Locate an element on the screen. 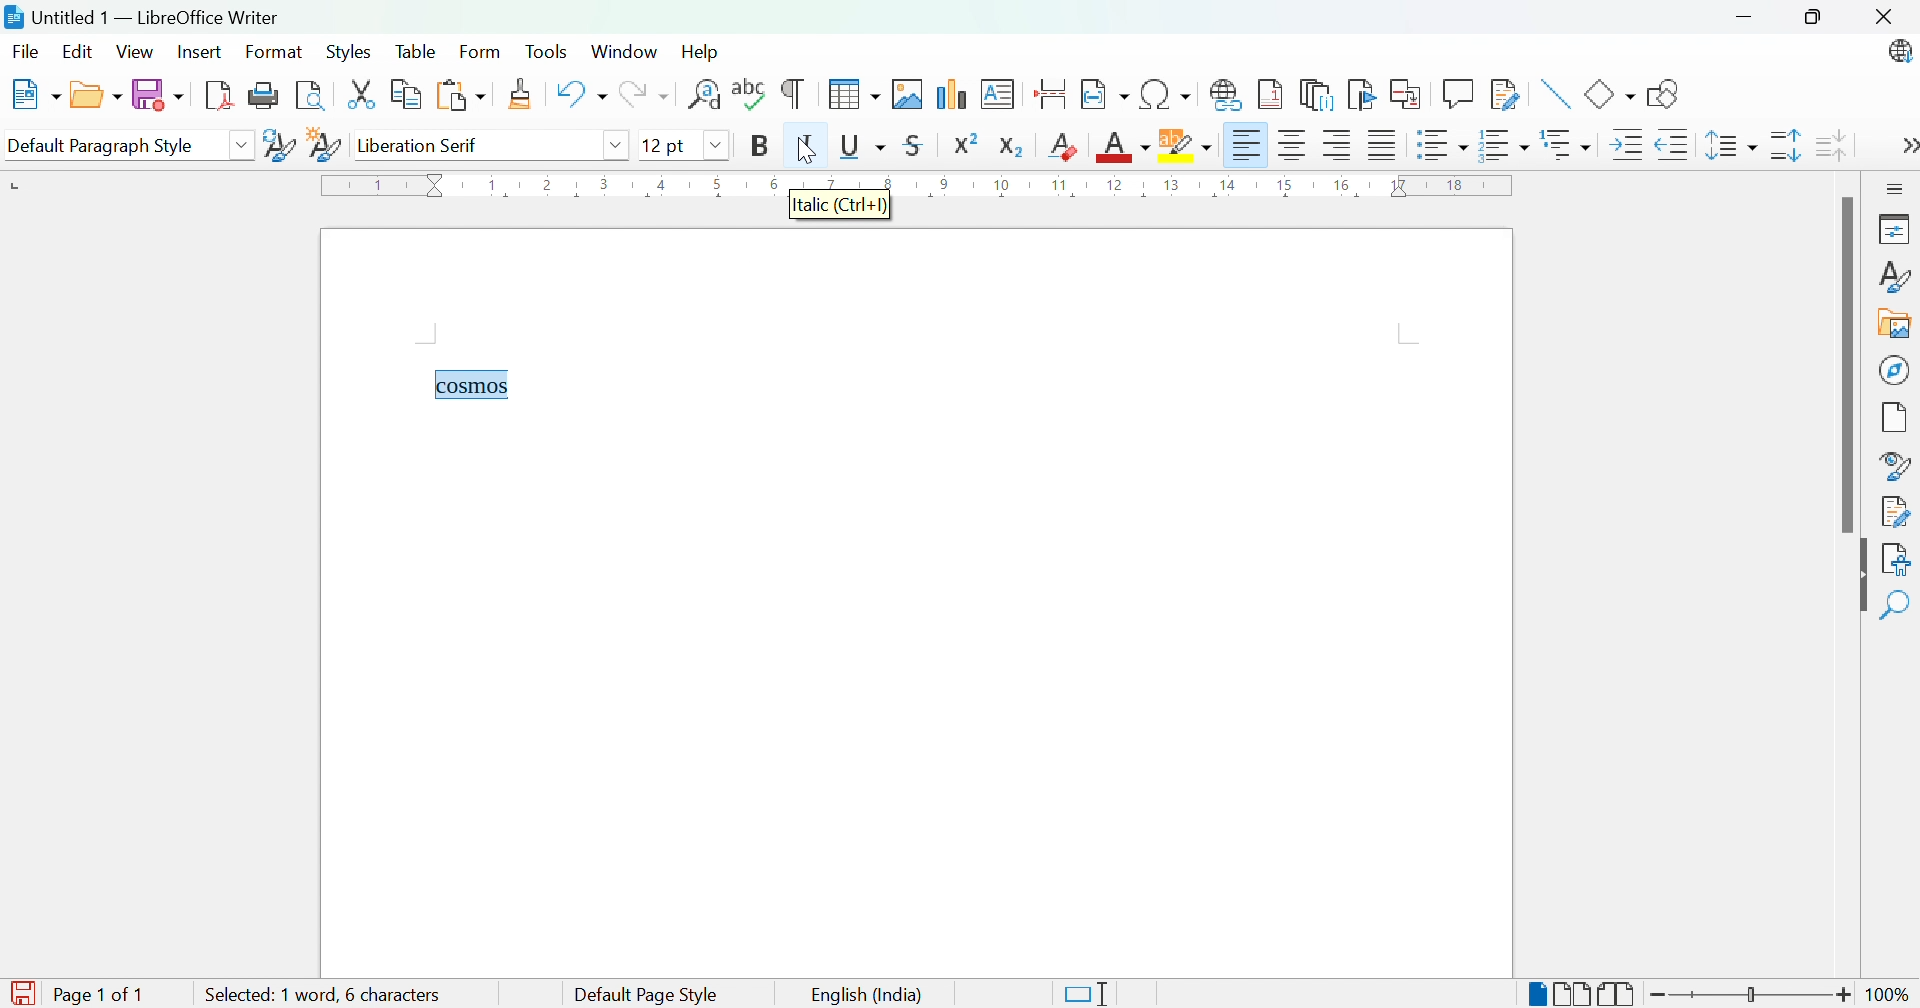  Insert image is located at coordinates (907, 94).